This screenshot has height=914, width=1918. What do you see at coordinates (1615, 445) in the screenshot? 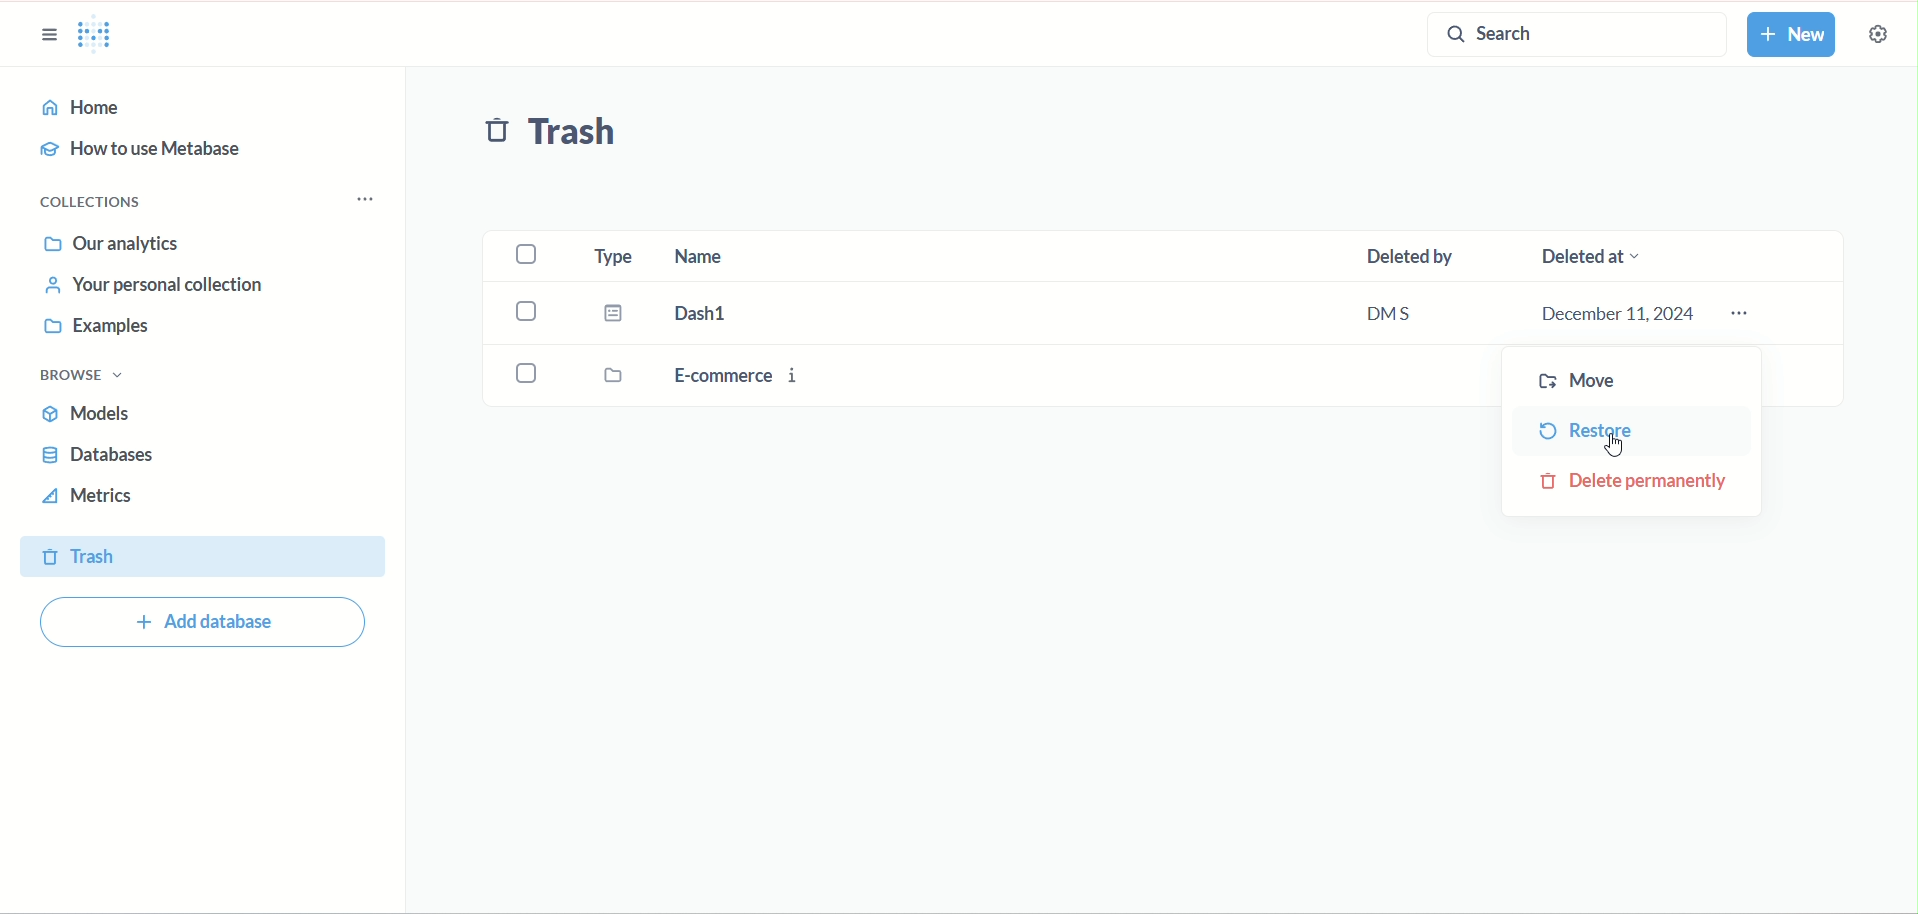
I see `cursor` at bounding box center [1615, 445].